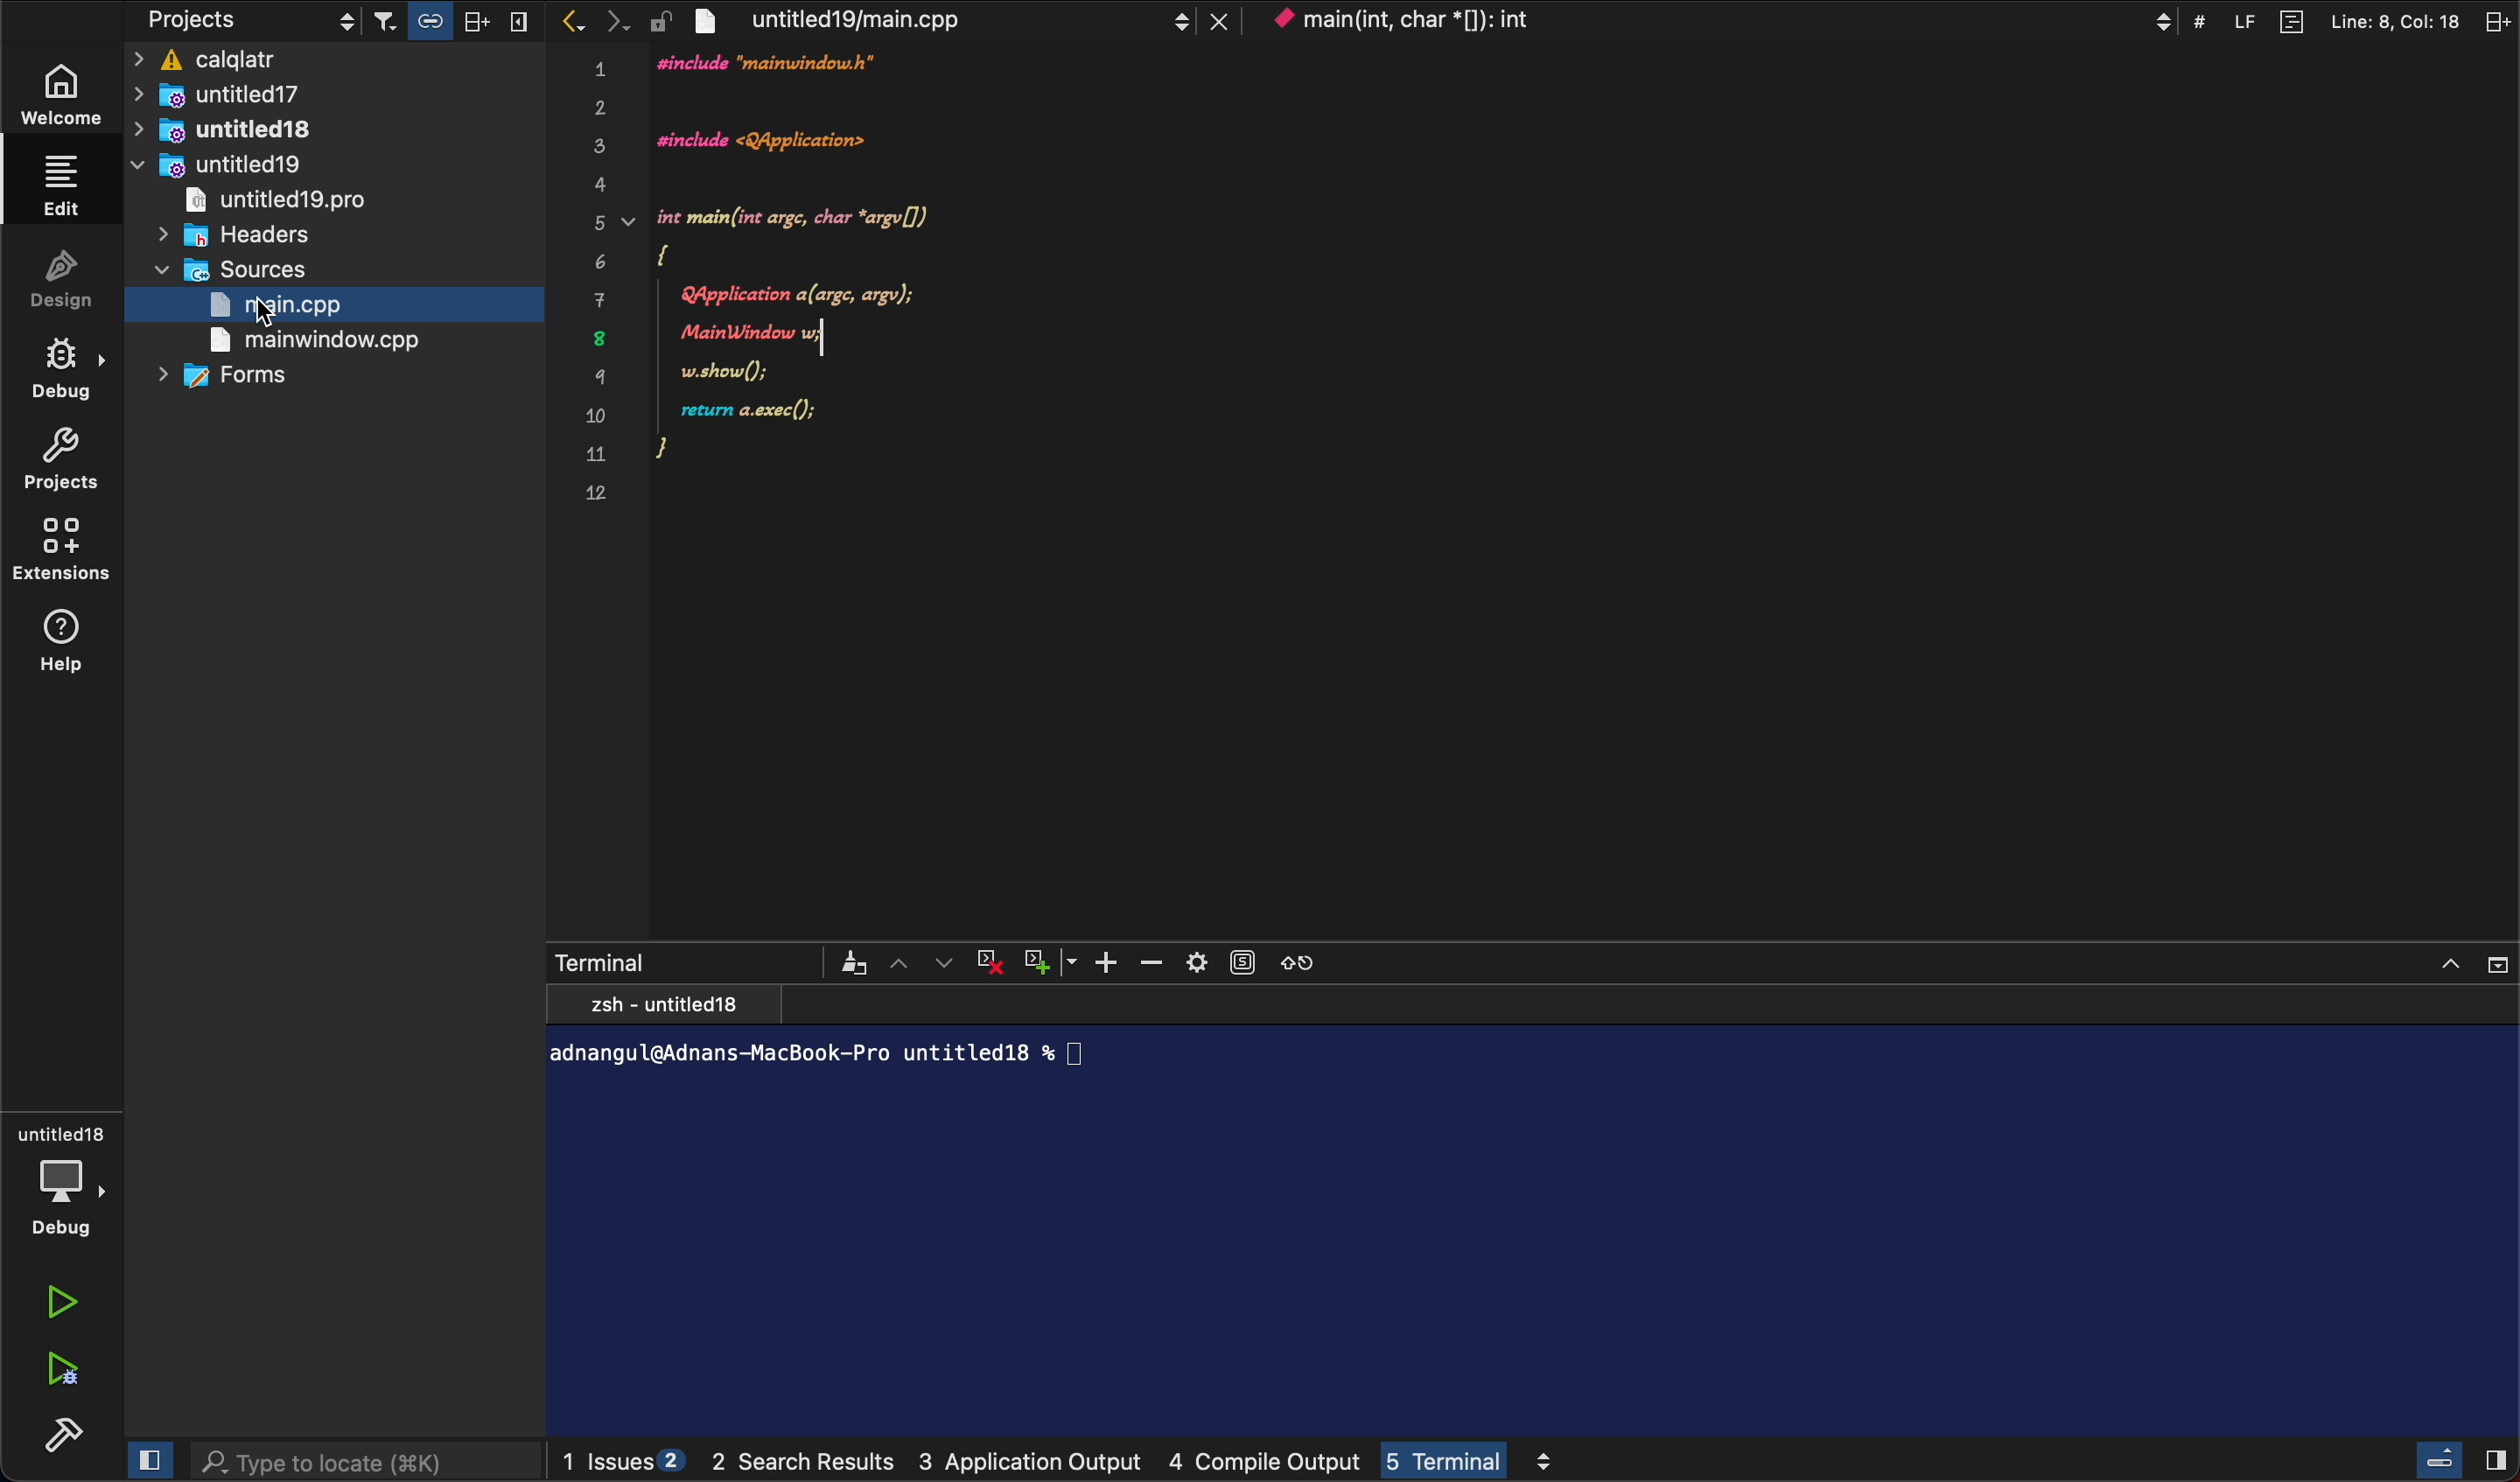 The image size is (2520, 1482). What do you see at coordinates (1243, 960) in the screenshot?
I see `Subtitles` at bounding box center [1243, 960].